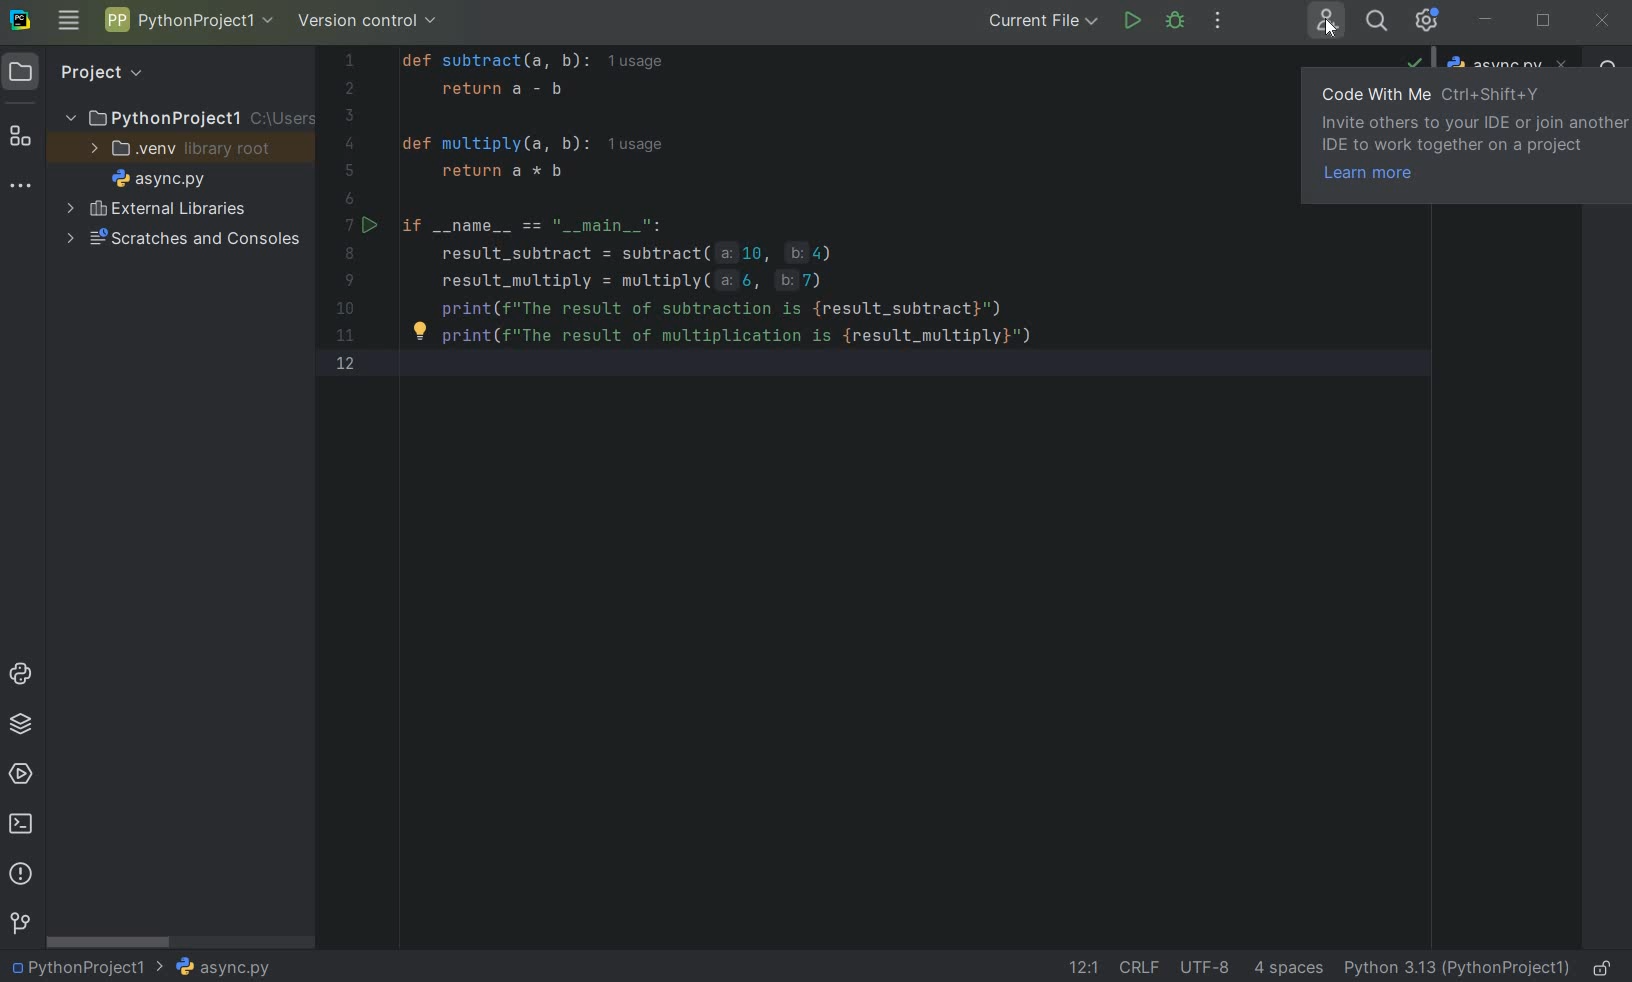 Image resolution: width=1632 pixels, height=982 pixels. I want to click on SERVICES, so click(21, 776).